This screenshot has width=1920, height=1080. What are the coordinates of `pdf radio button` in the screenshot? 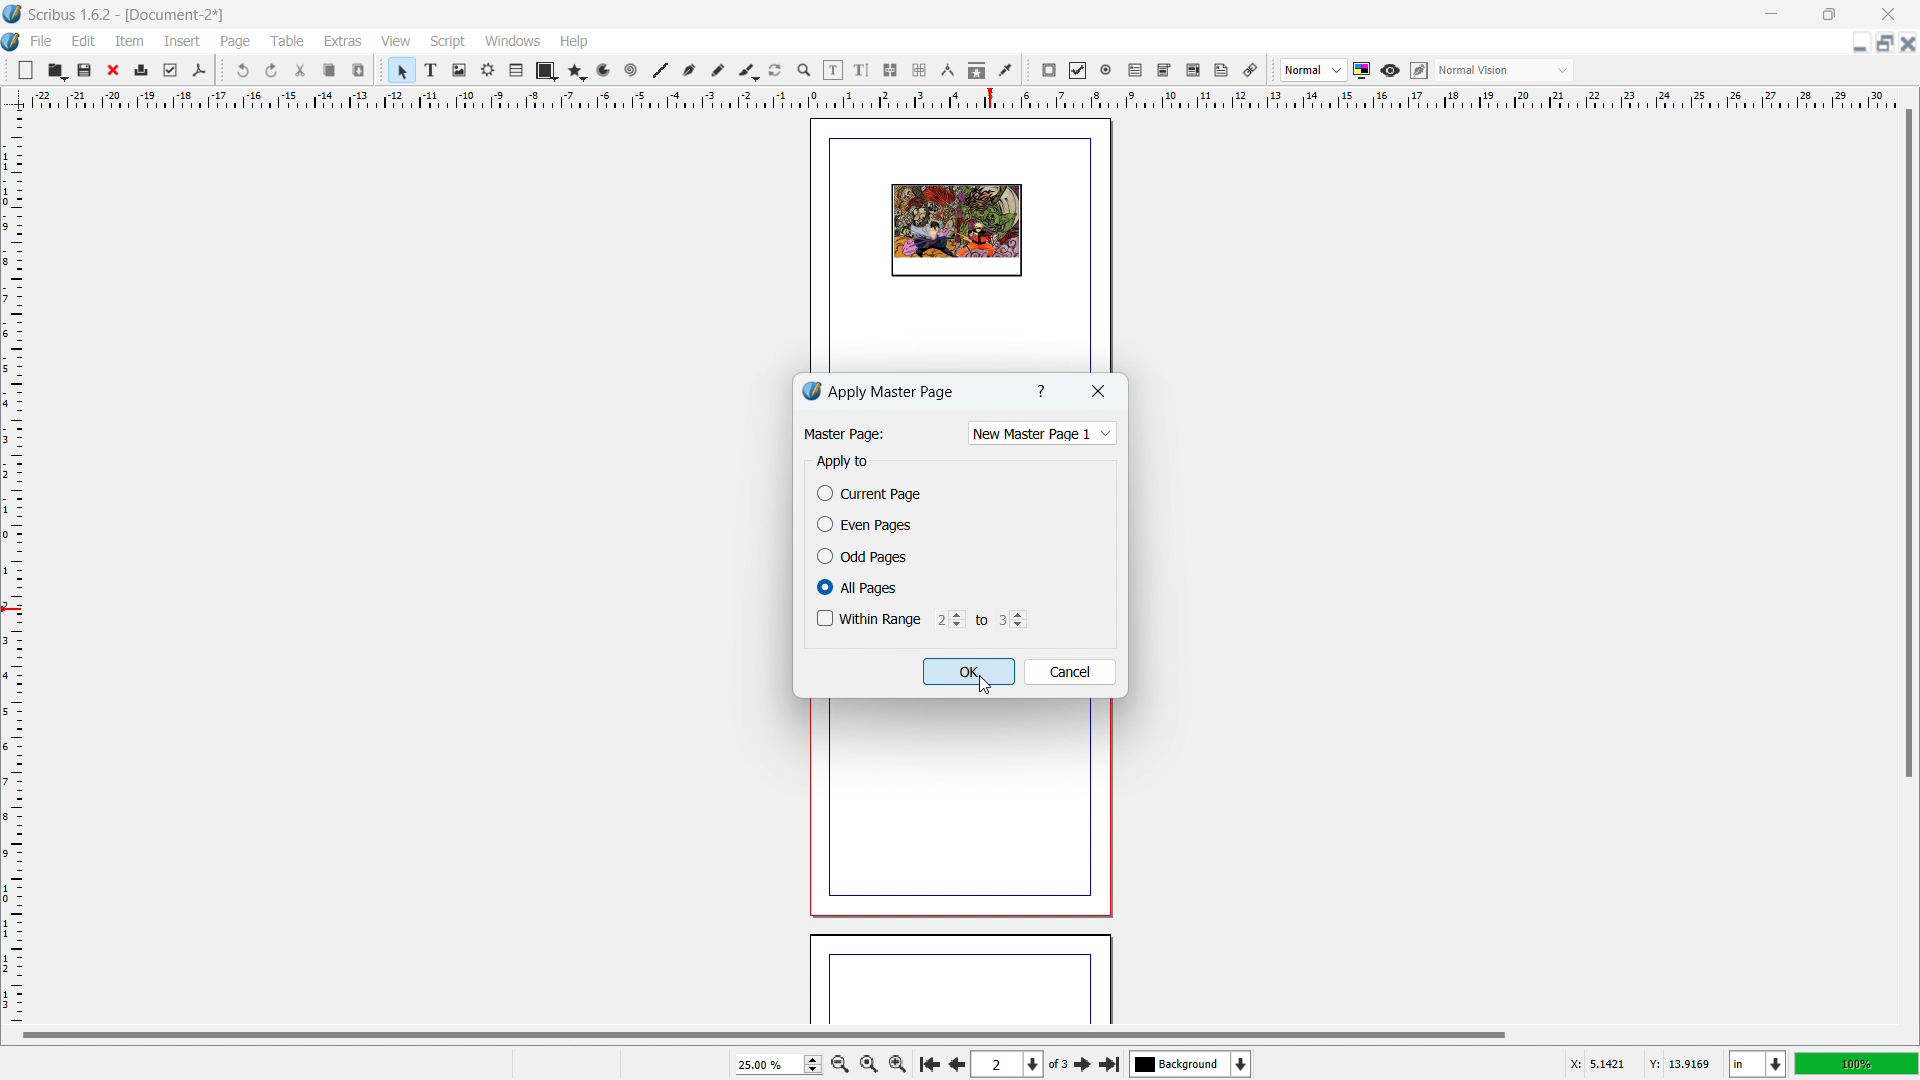 It's located at (1106, 69).